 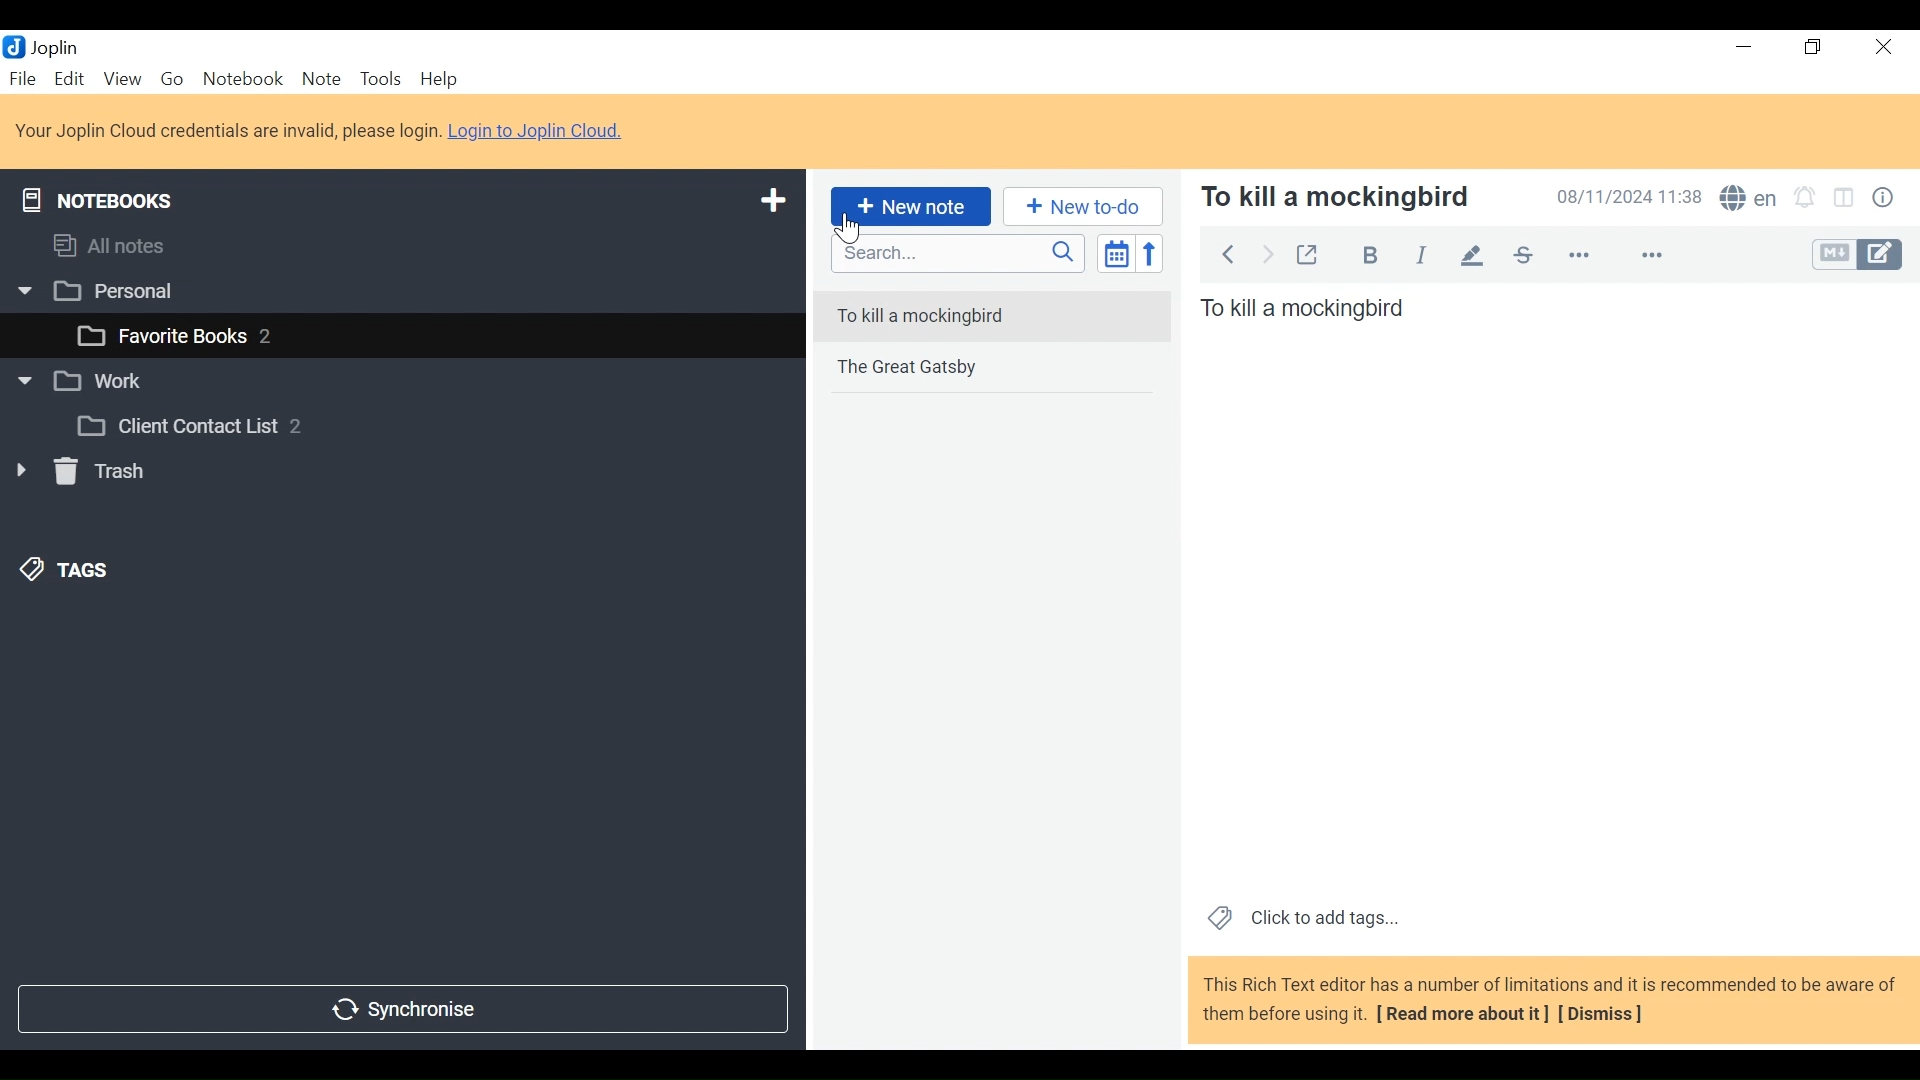 I want to click on File, so click(x=23, y=76).